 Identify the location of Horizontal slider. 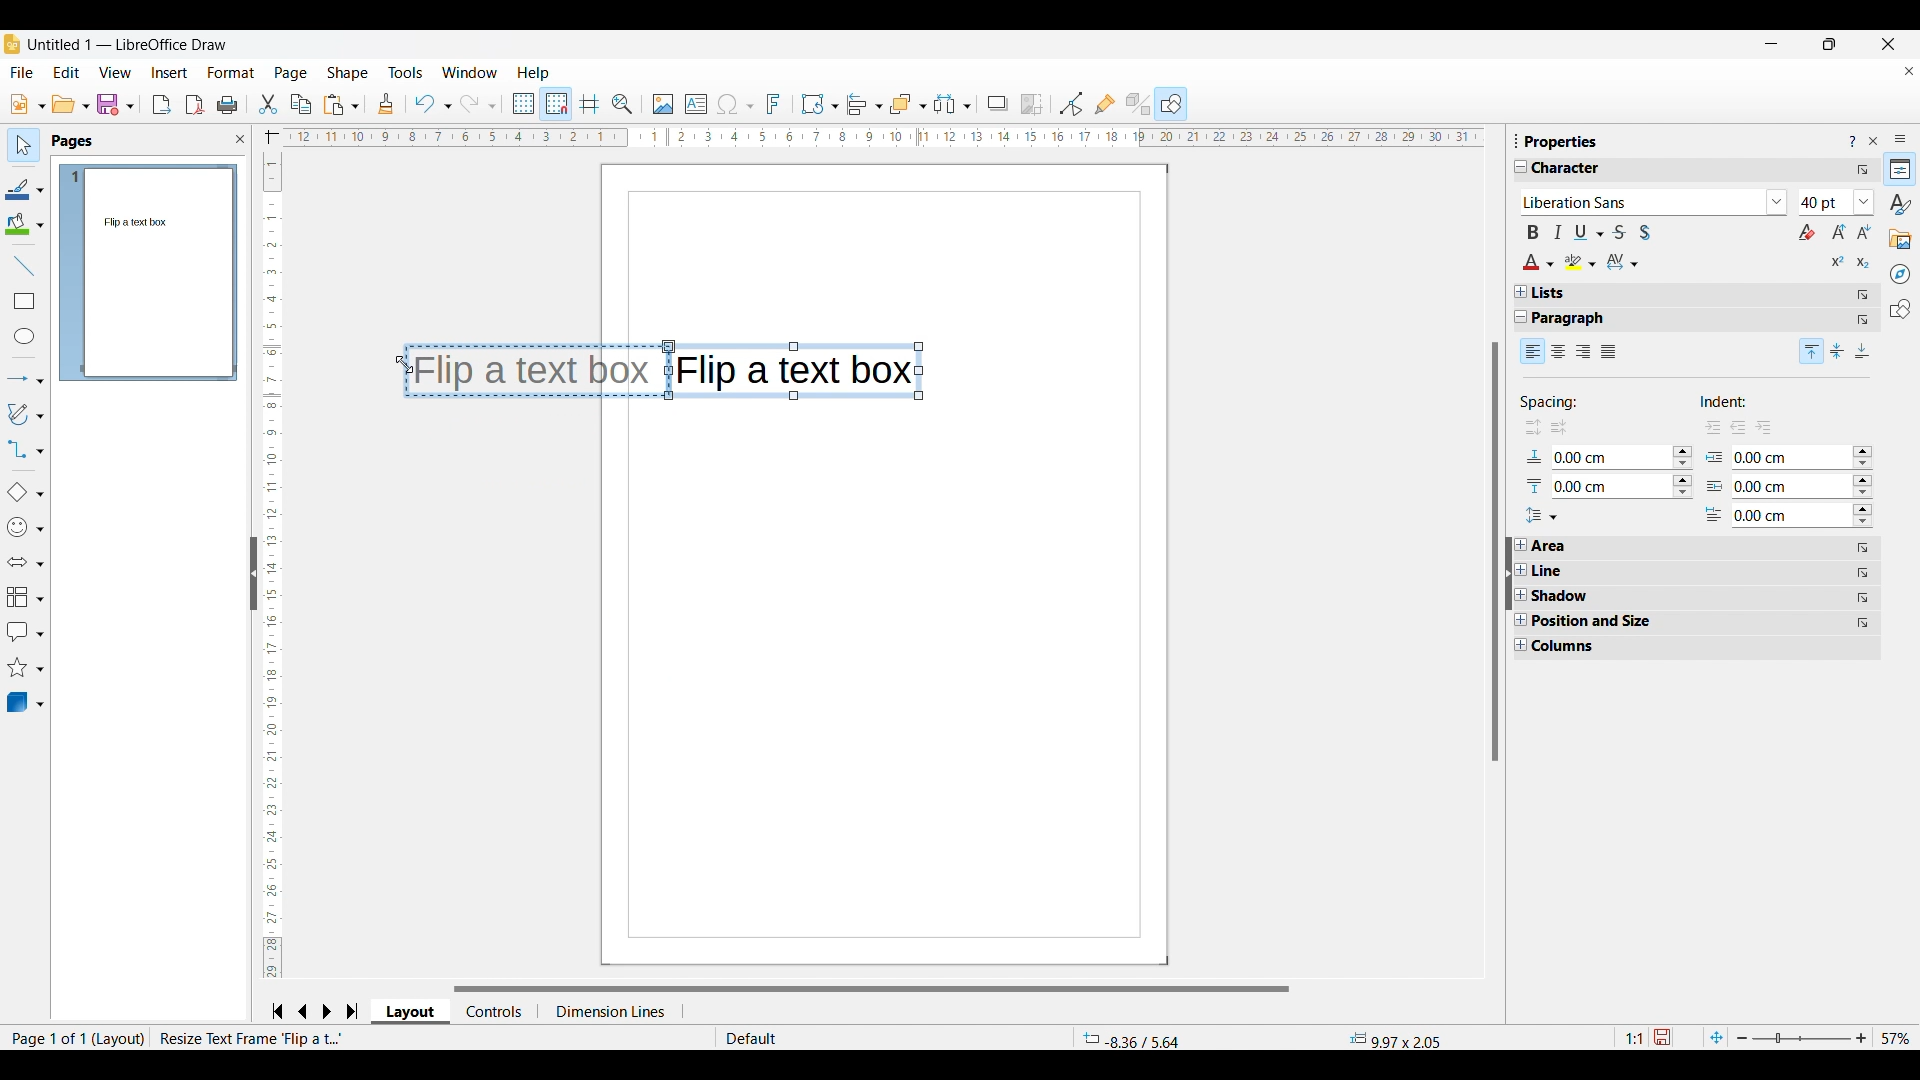
(871, 989).